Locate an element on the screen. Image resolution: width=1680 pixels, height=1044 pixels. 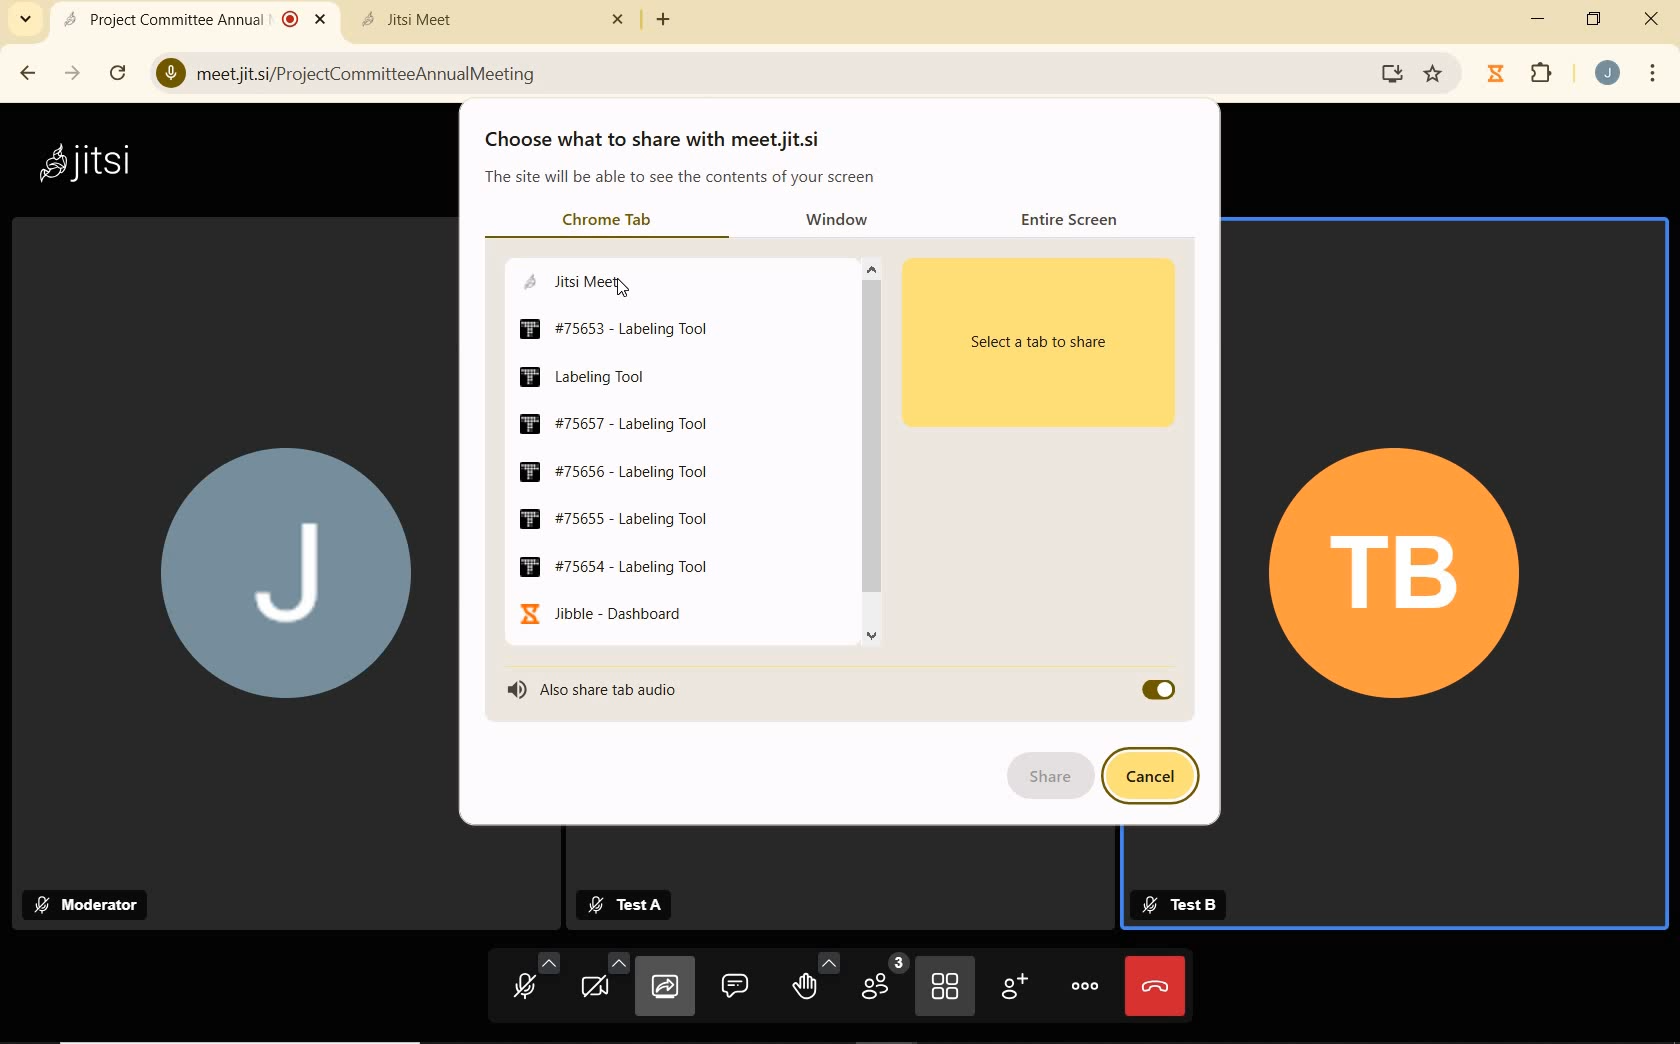
ACCOUNT is located at coordinates (1608, 73).